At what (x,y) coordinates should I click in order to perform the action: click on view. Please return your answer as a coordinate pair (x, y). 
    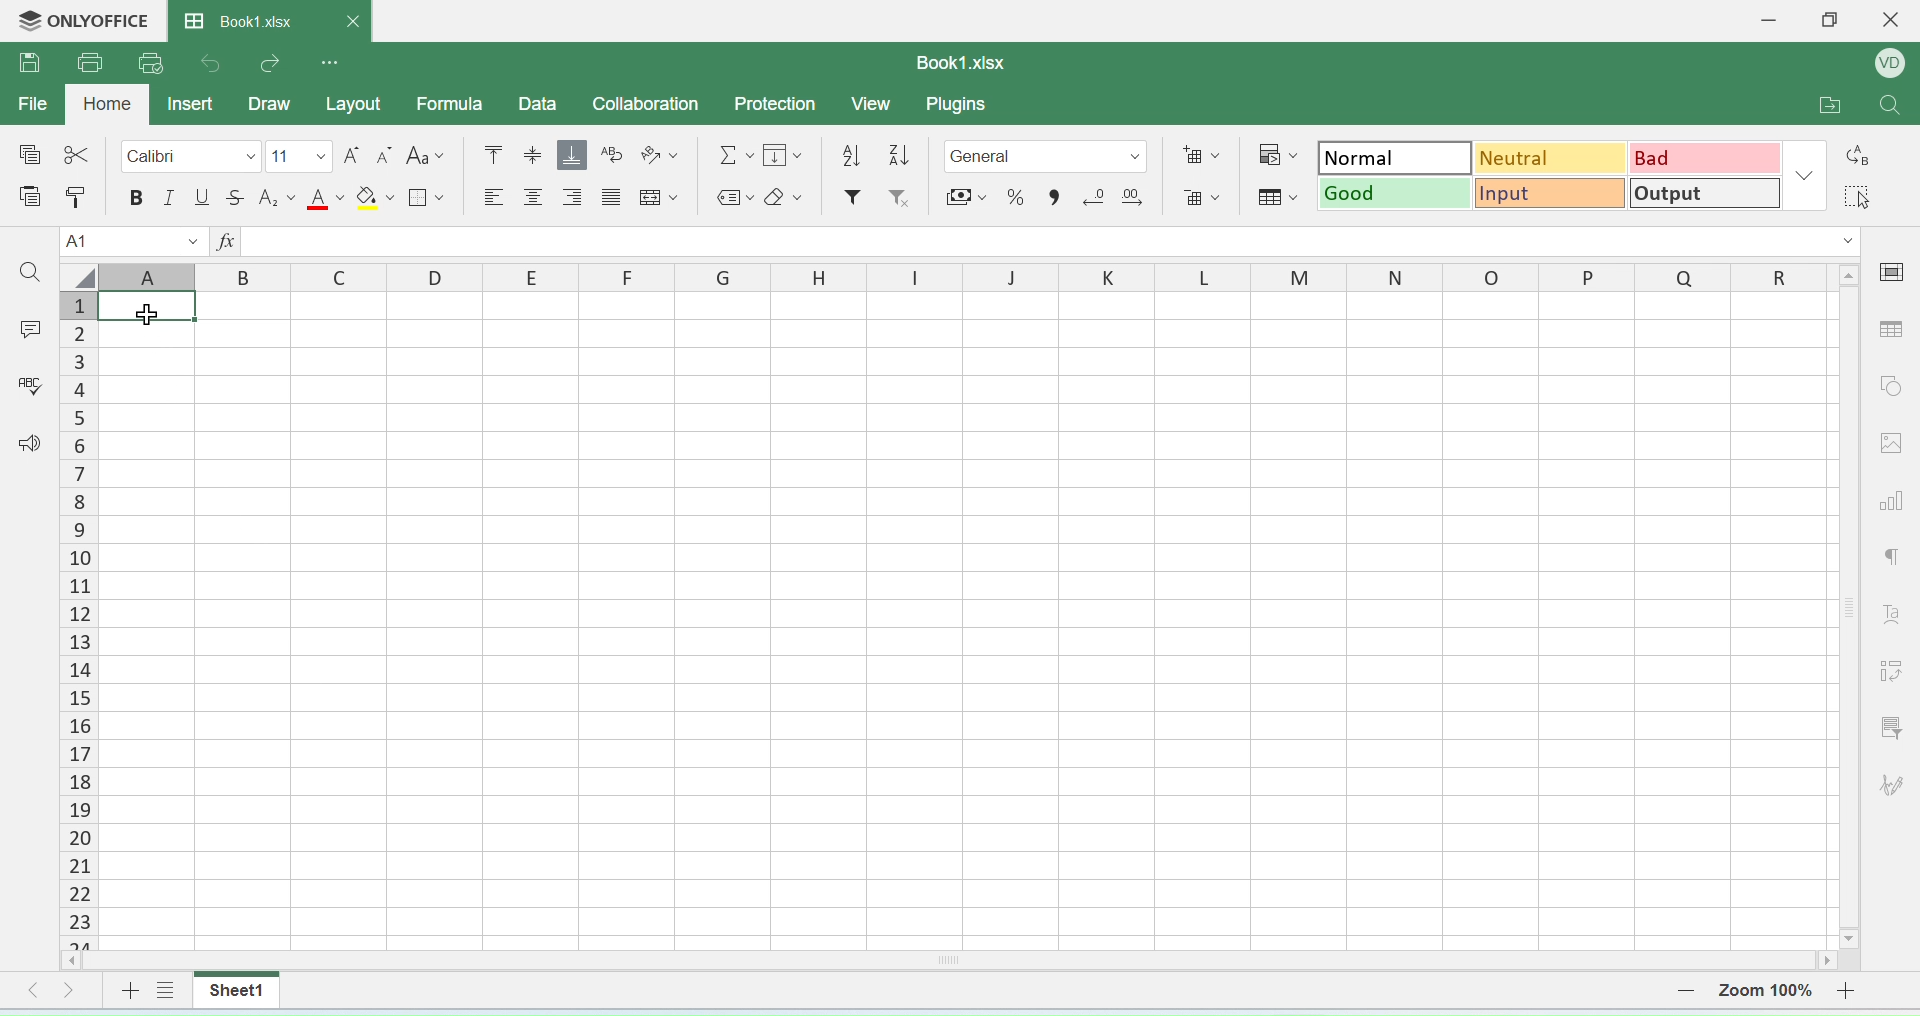
    Looking at the image, I should click on (869, 104).